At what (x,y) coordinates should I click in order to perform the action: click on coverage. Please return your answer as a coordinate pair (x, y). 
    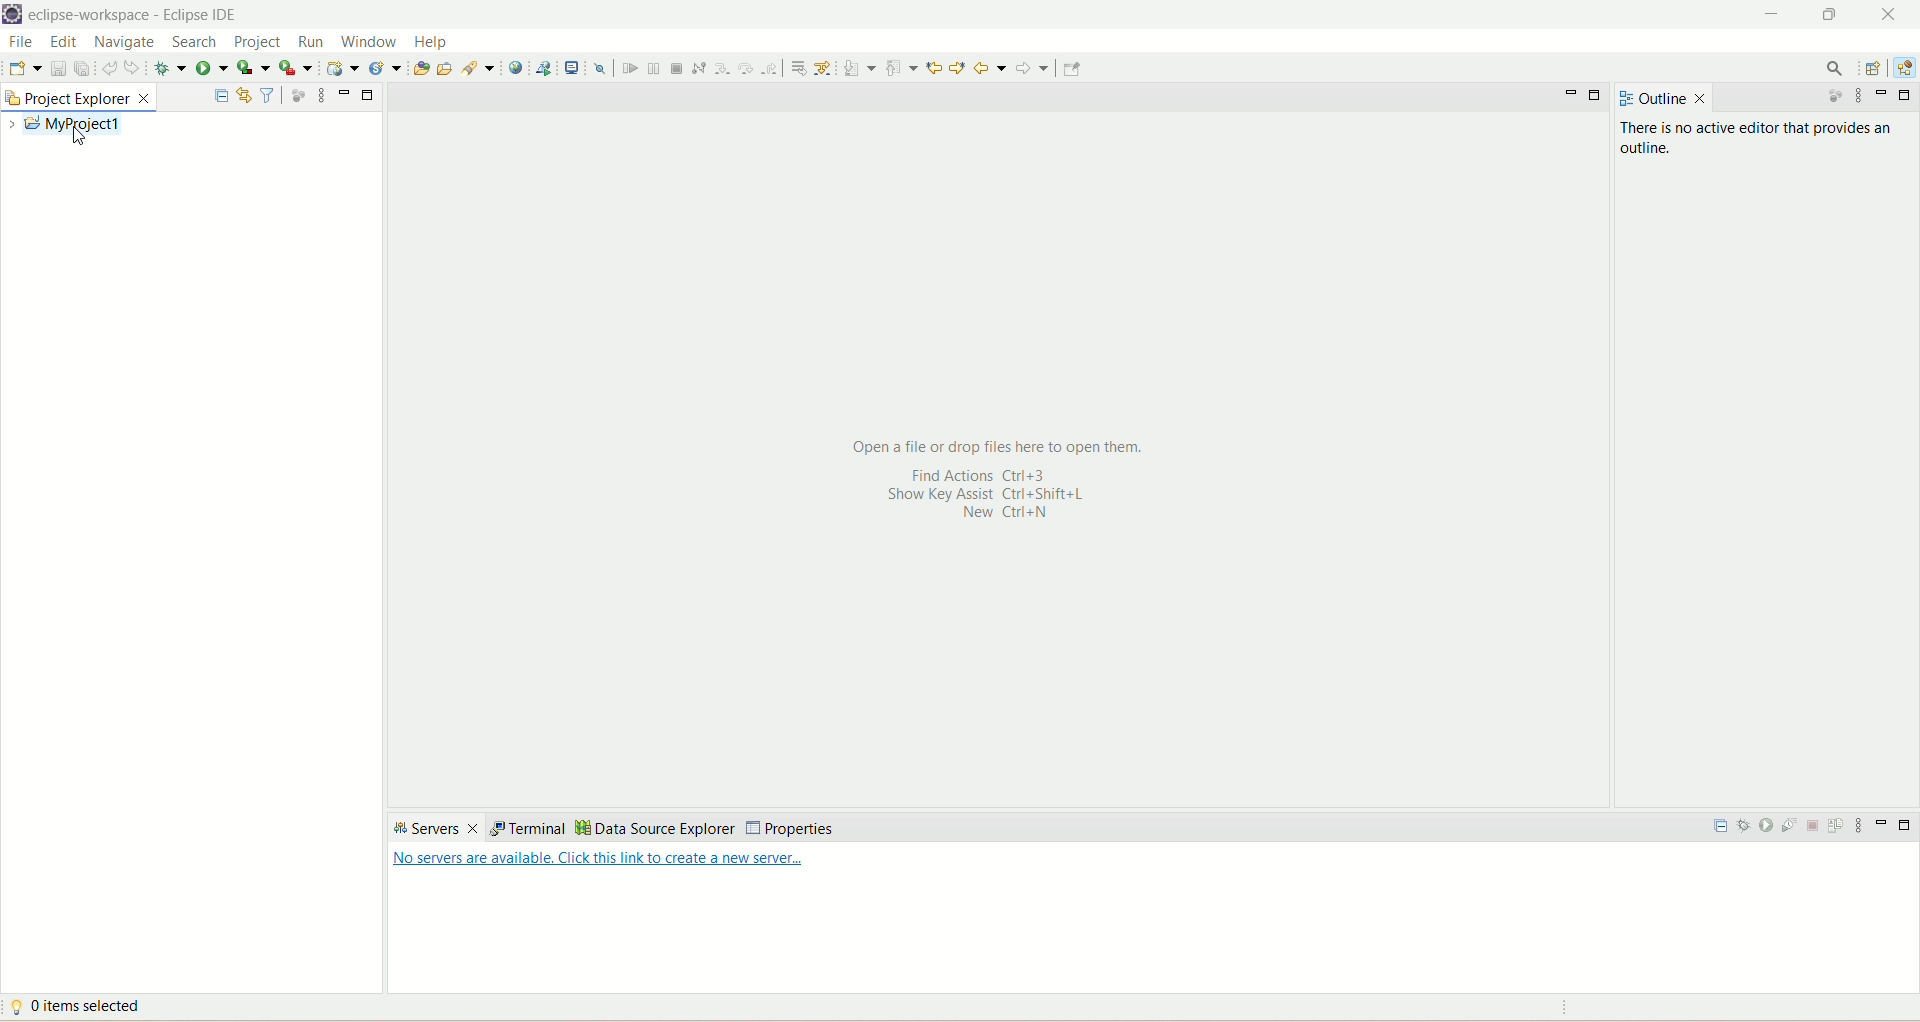
    Looking at the image, I should click on (253, 68).